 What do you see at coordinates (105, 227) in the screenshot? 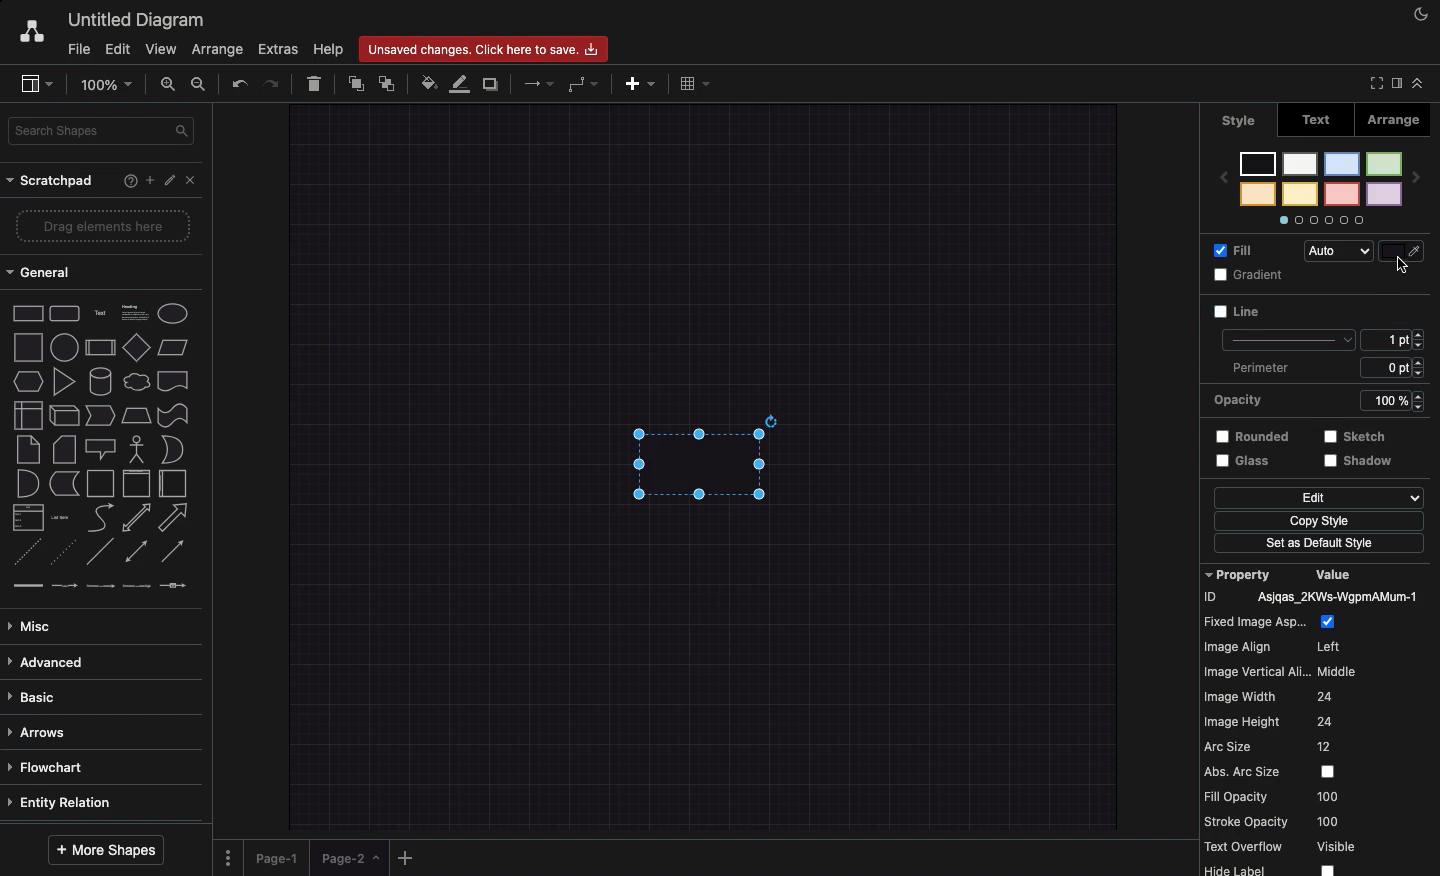
I see `Drag elements here` at bounding box center [105, 227].